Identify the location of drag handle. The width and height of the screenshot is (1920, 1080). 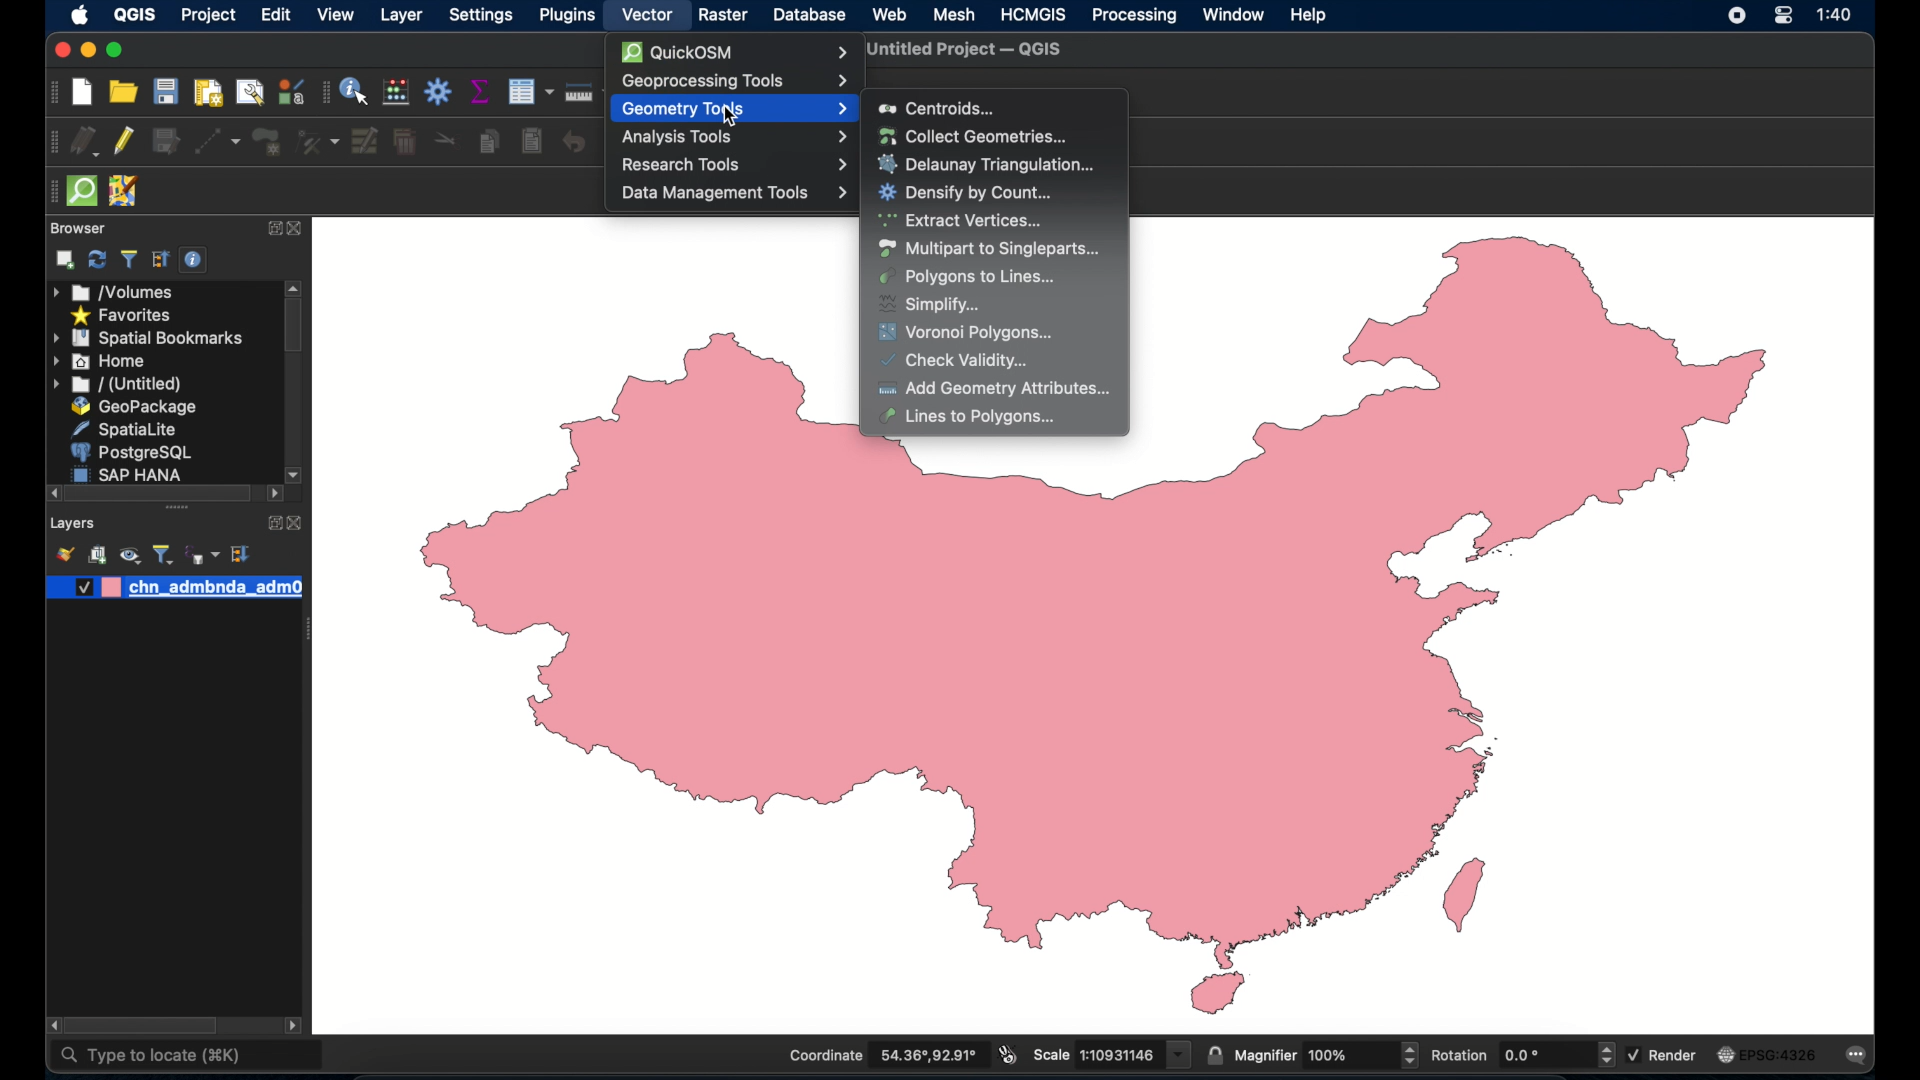
(307, 631).